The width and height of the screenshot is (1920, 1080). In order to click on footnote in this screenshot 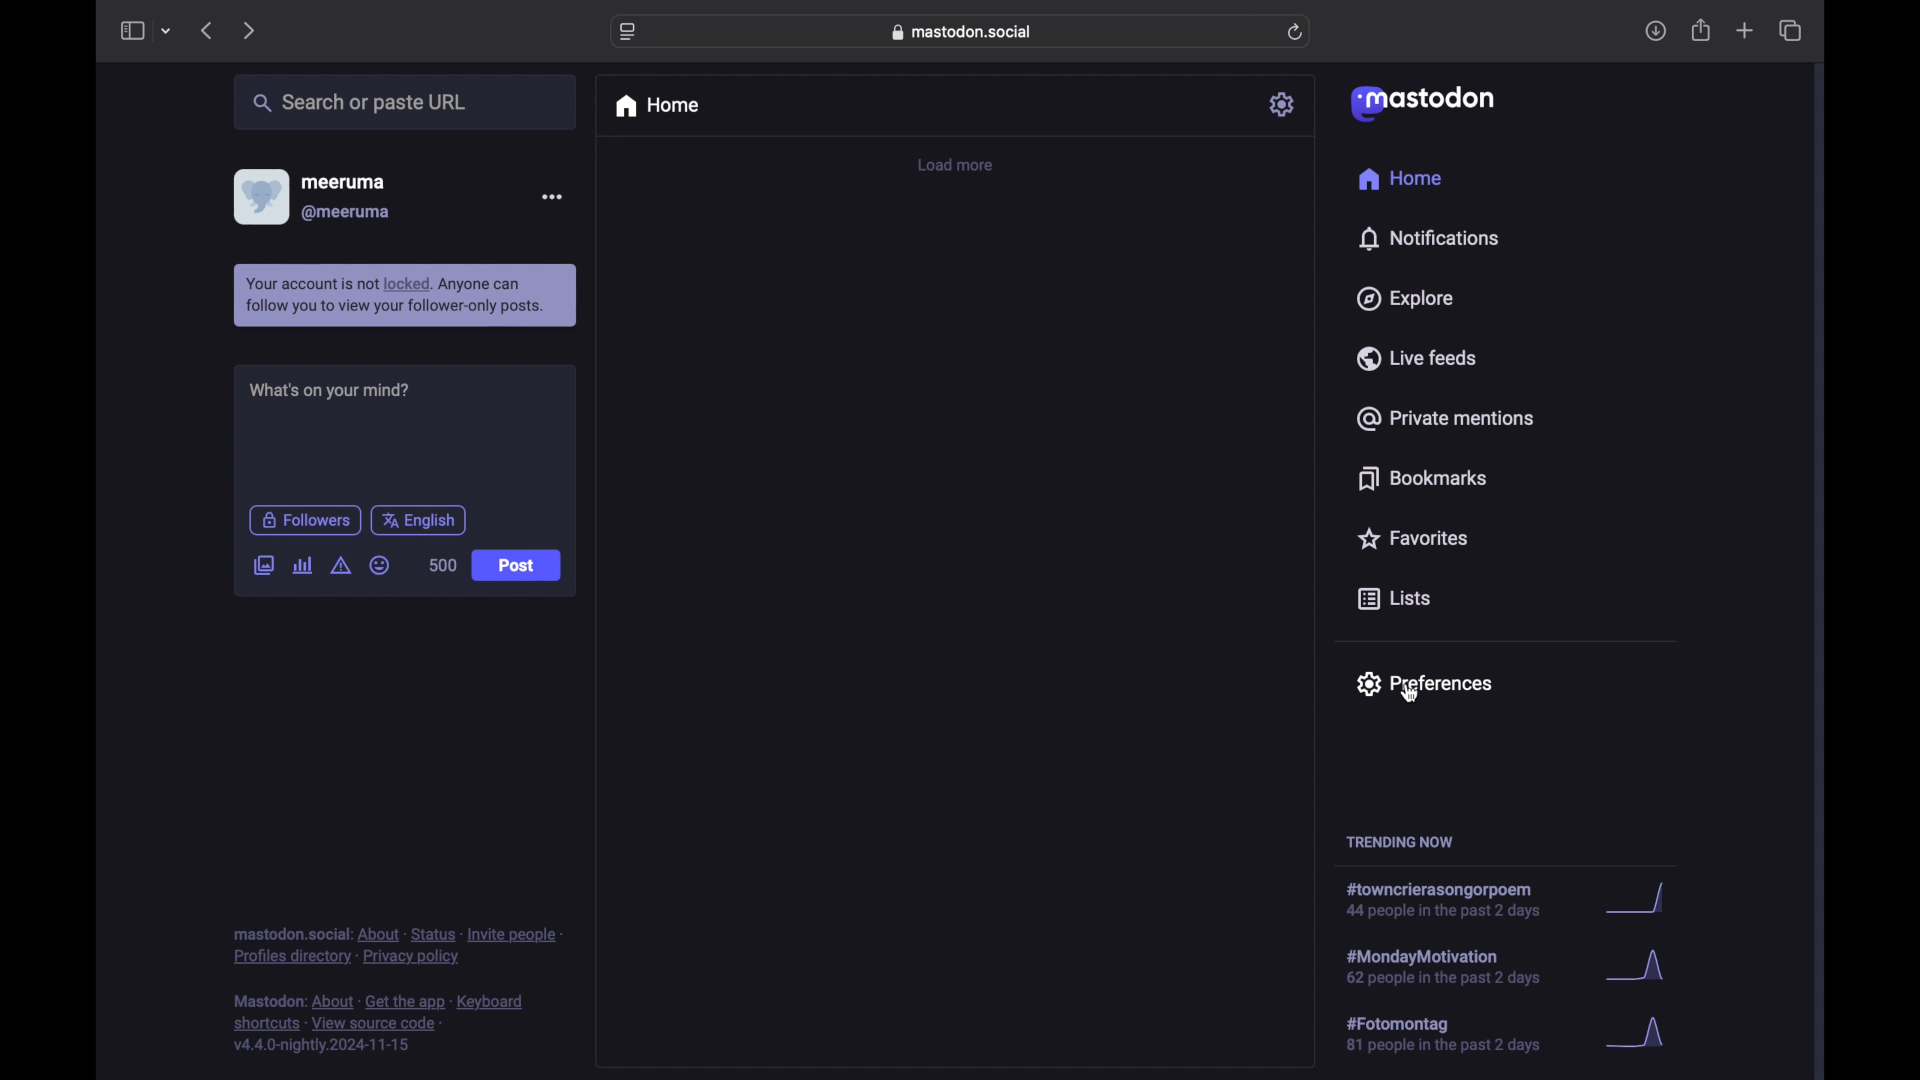, I will do `click(383, 1023)`.